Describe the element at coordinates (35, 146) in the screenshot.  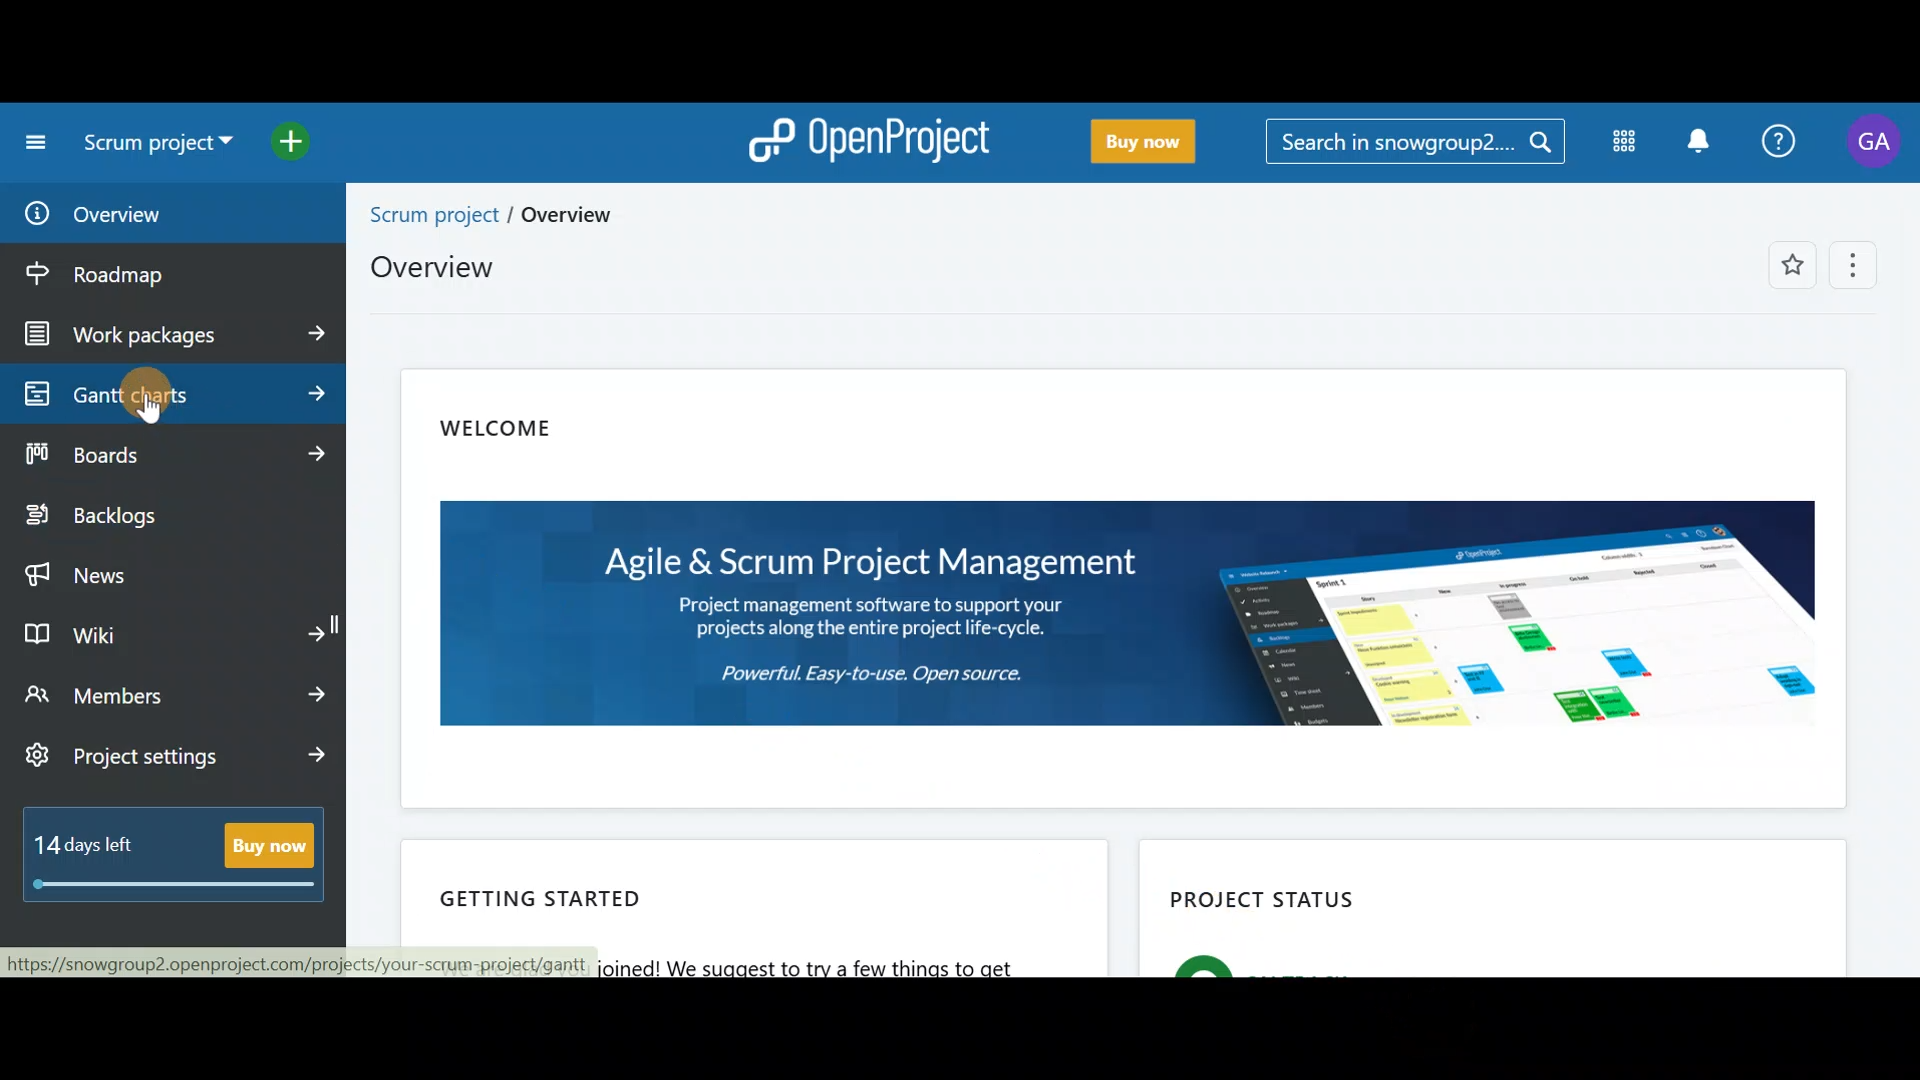
I see `Collapse project menu` at that location.